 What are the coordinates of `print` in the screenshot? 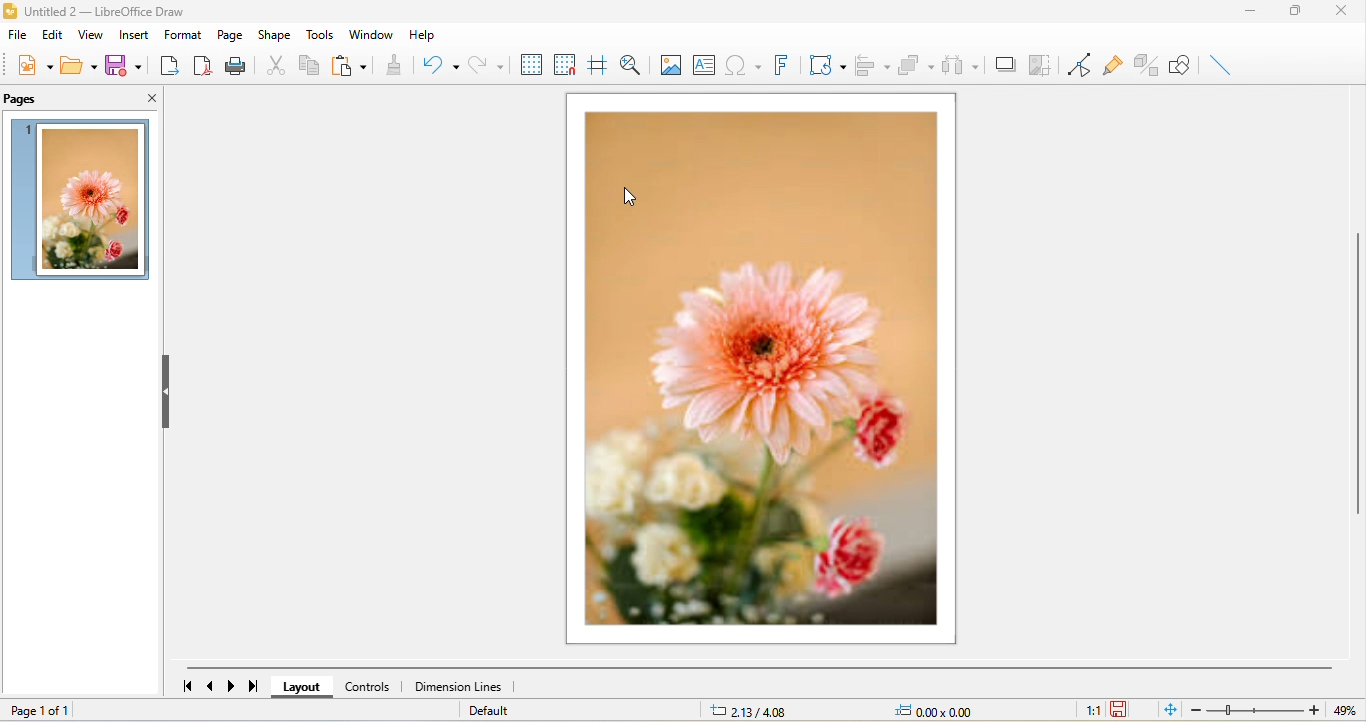 It's located at (235, 65).